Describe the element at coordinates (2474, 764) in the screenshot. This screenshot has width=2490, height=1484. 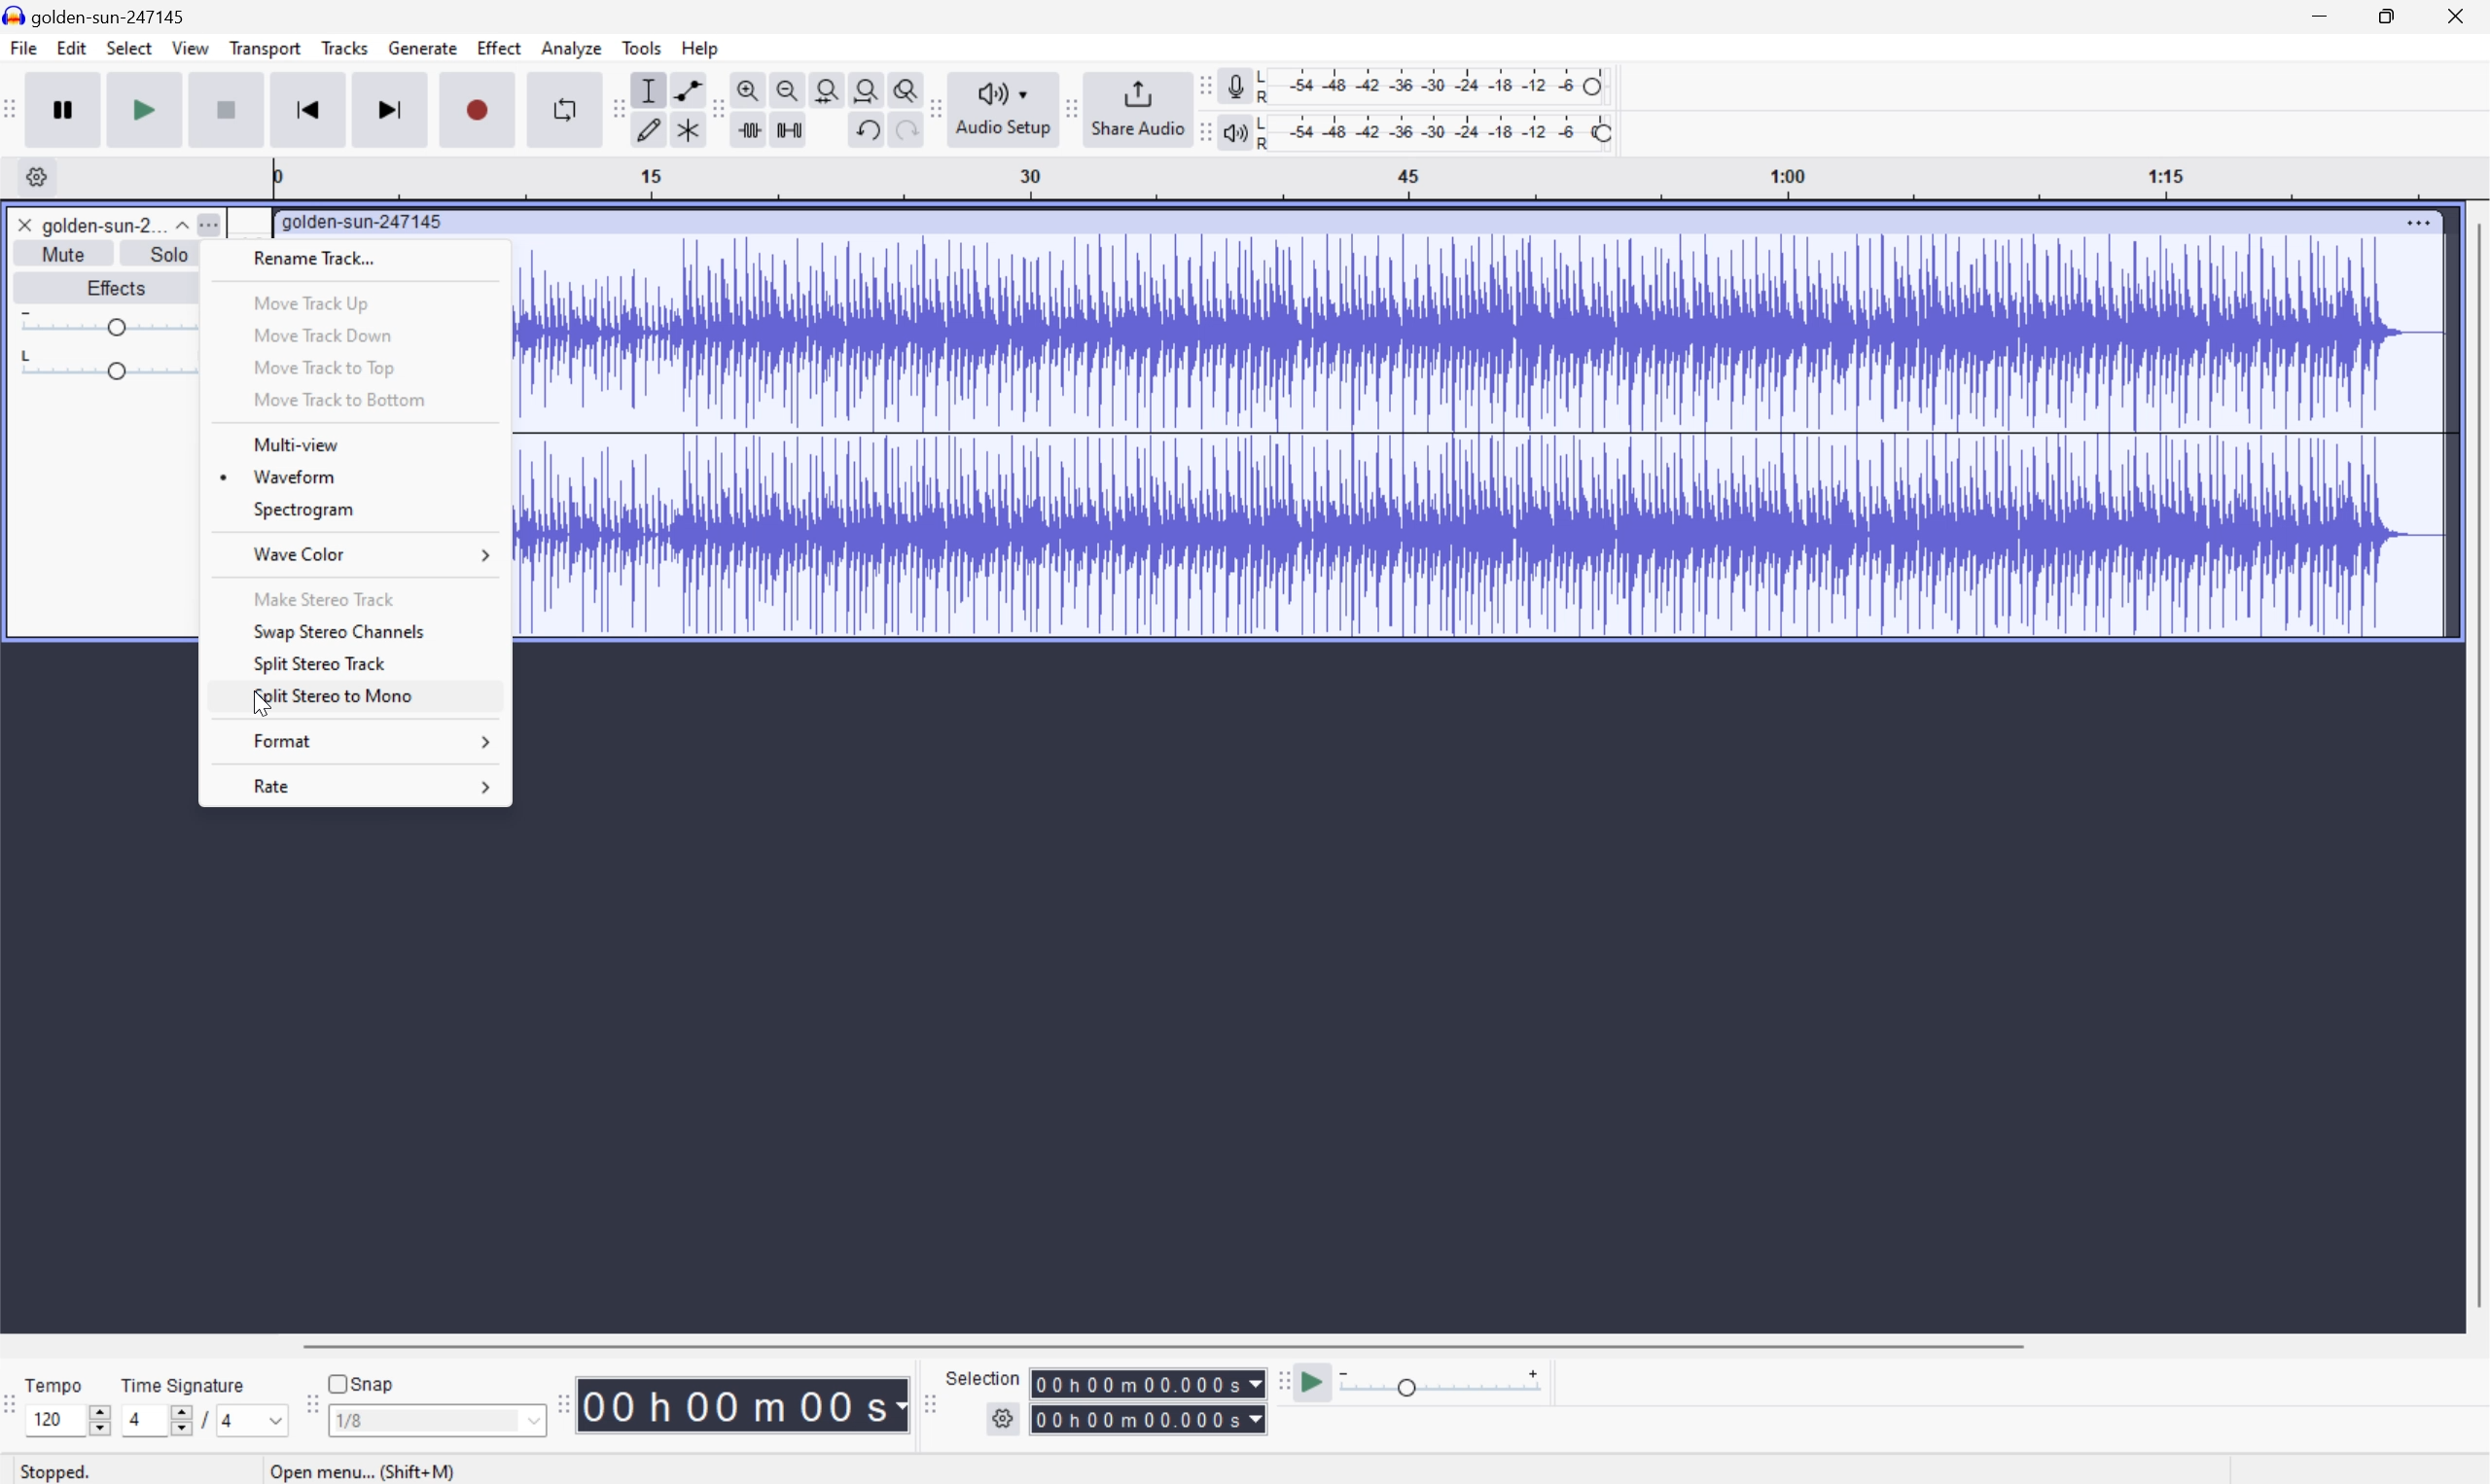
I see `Scroll Bar` at that location.